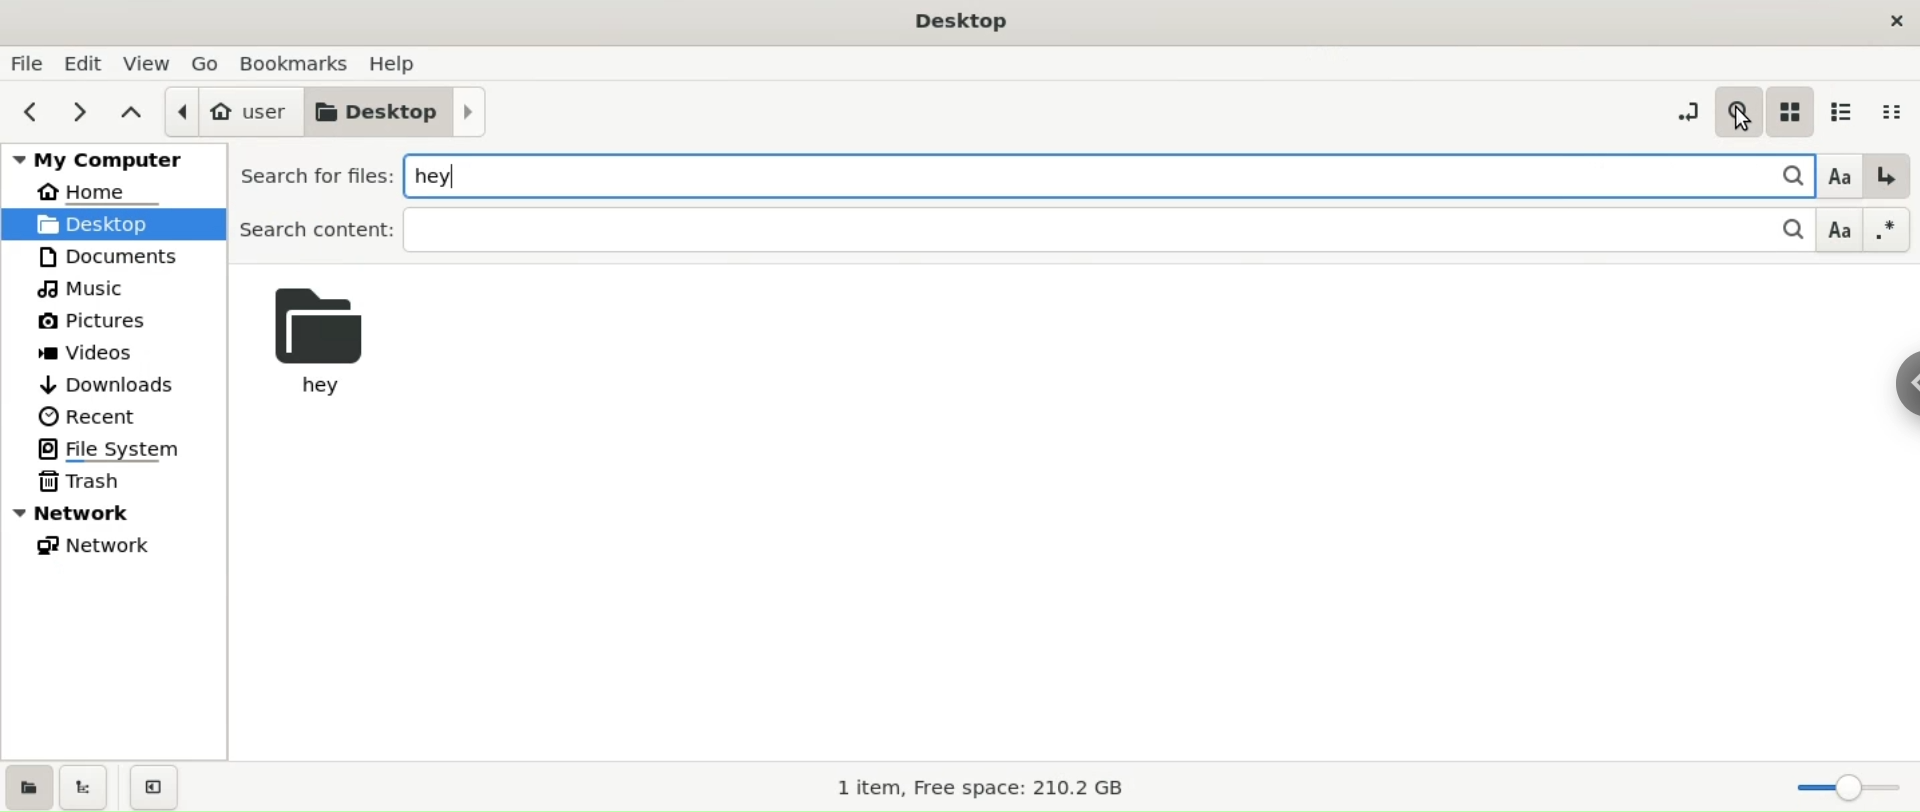 This screenshot has height=812, width=1920. I want to click on file , so click(28, 64).